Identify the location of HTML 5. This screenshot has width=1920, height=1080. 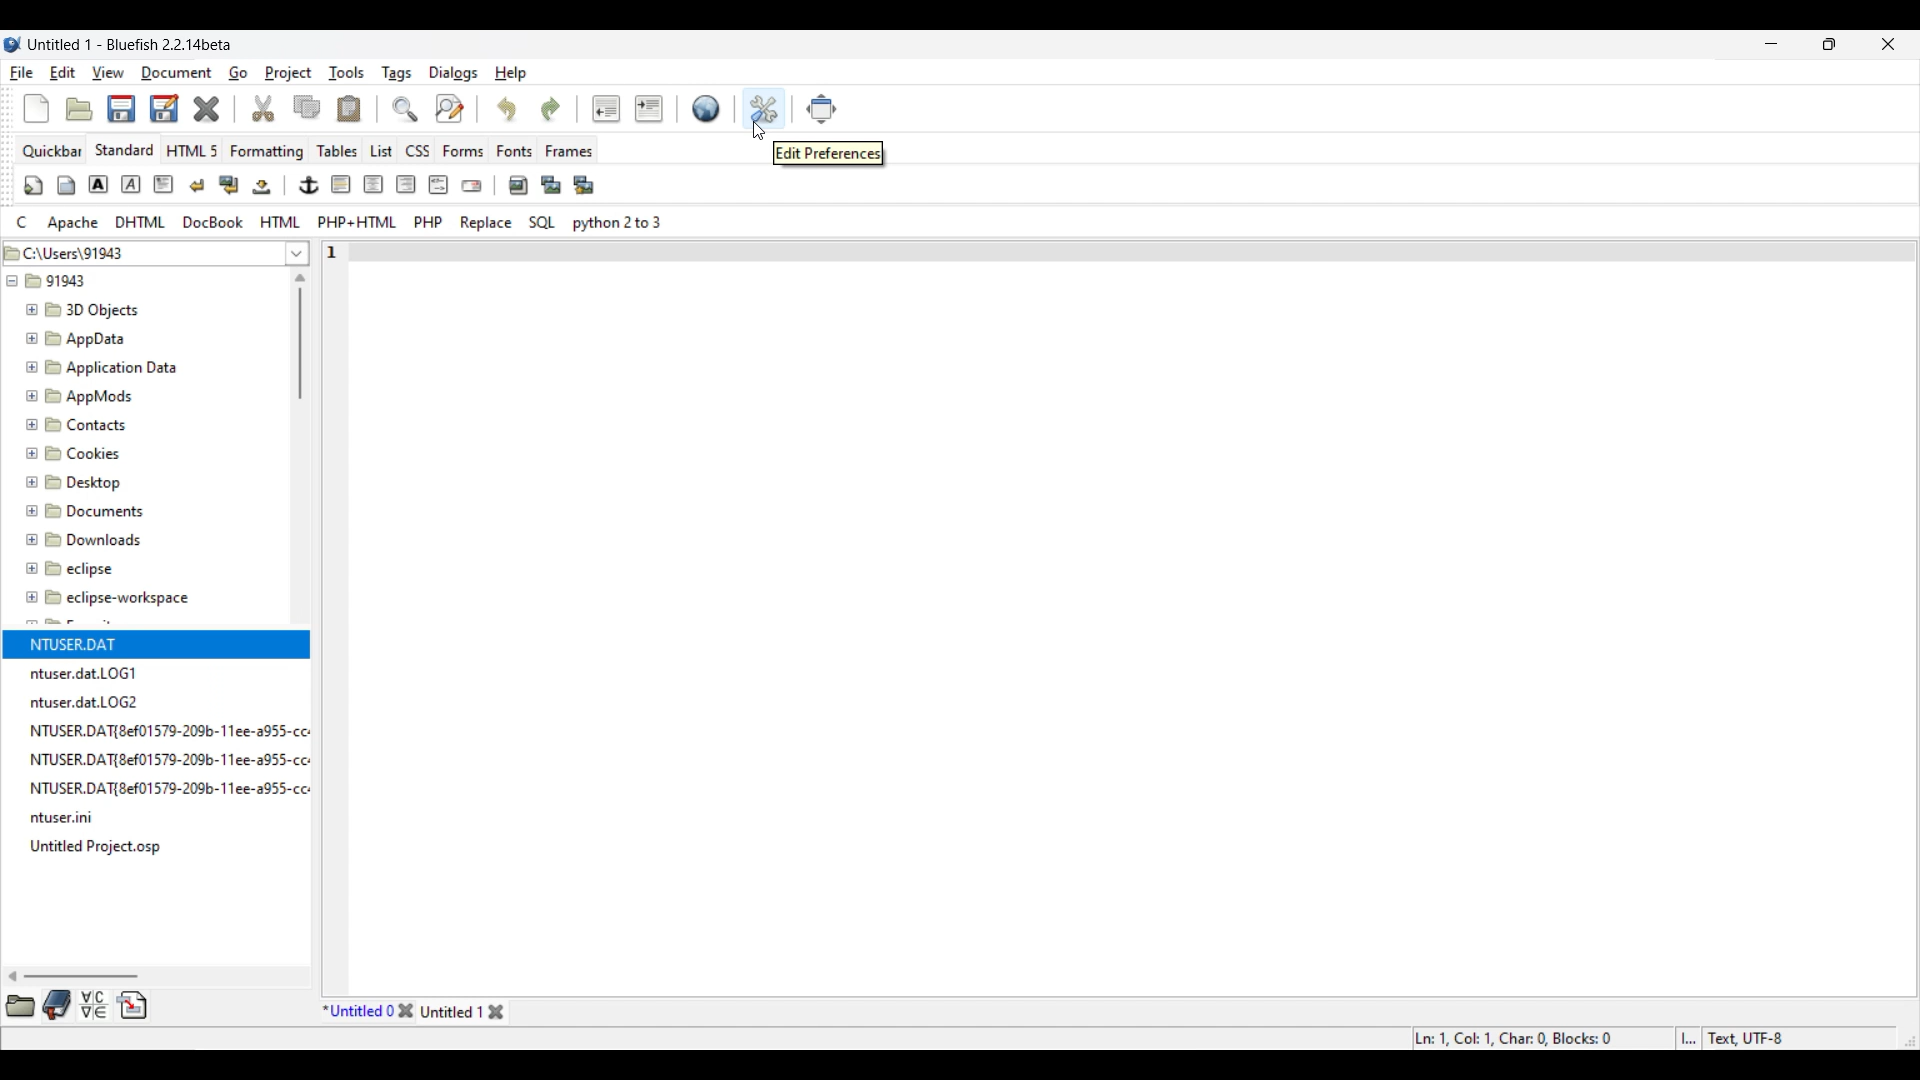
(193, 150).